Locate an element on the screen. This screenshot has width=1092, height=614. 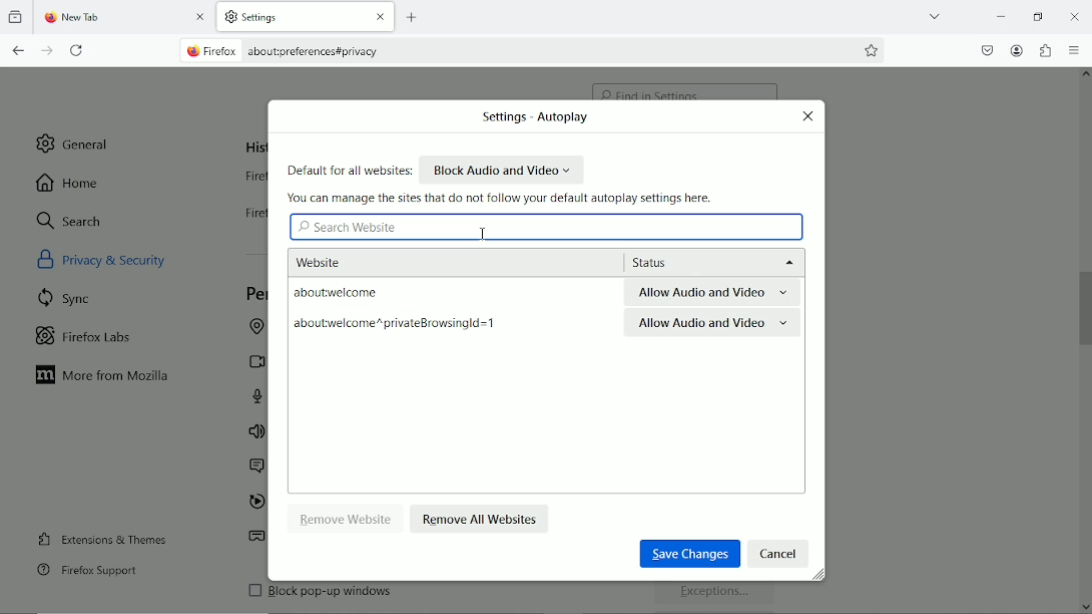
notifications is located at coordinates (254, 467).